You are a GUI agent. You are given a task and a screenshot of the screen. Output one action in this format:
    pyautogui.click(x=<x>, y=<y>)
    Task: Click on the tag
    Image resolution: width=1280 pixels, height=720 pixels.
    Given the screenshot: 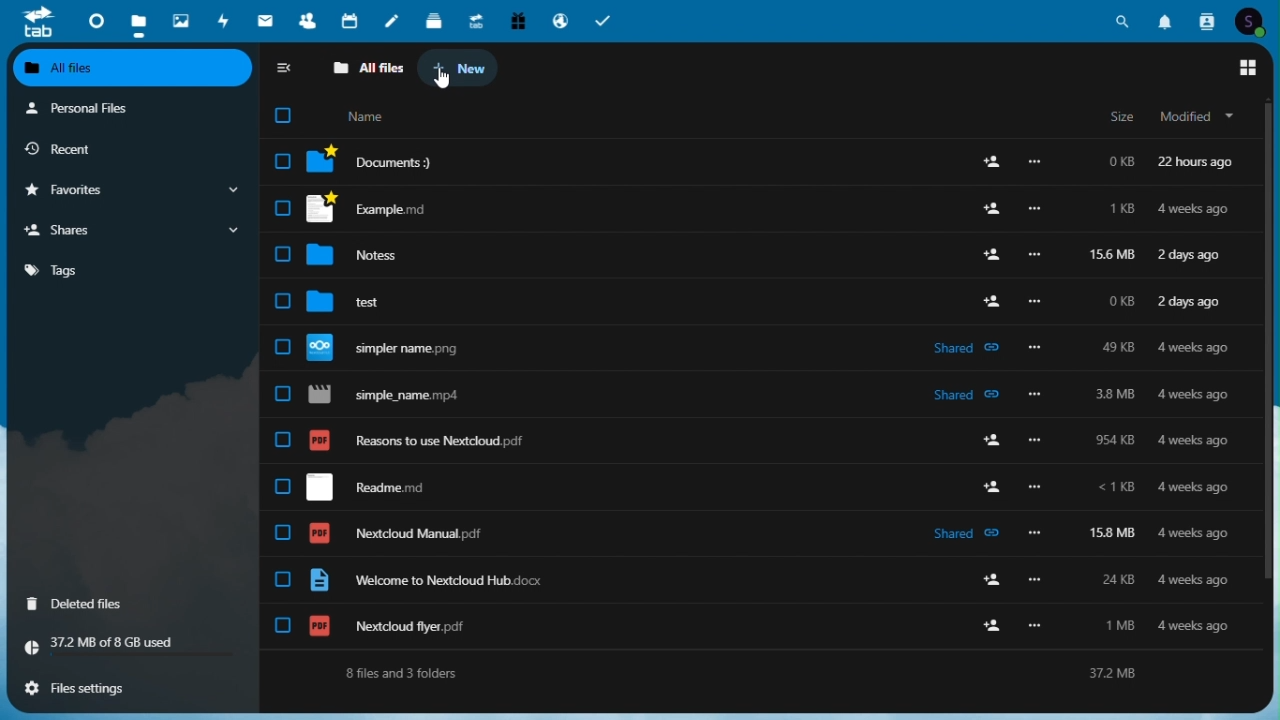 What is the action you would take?
    pyautogui.click(x=128, y=275)
    